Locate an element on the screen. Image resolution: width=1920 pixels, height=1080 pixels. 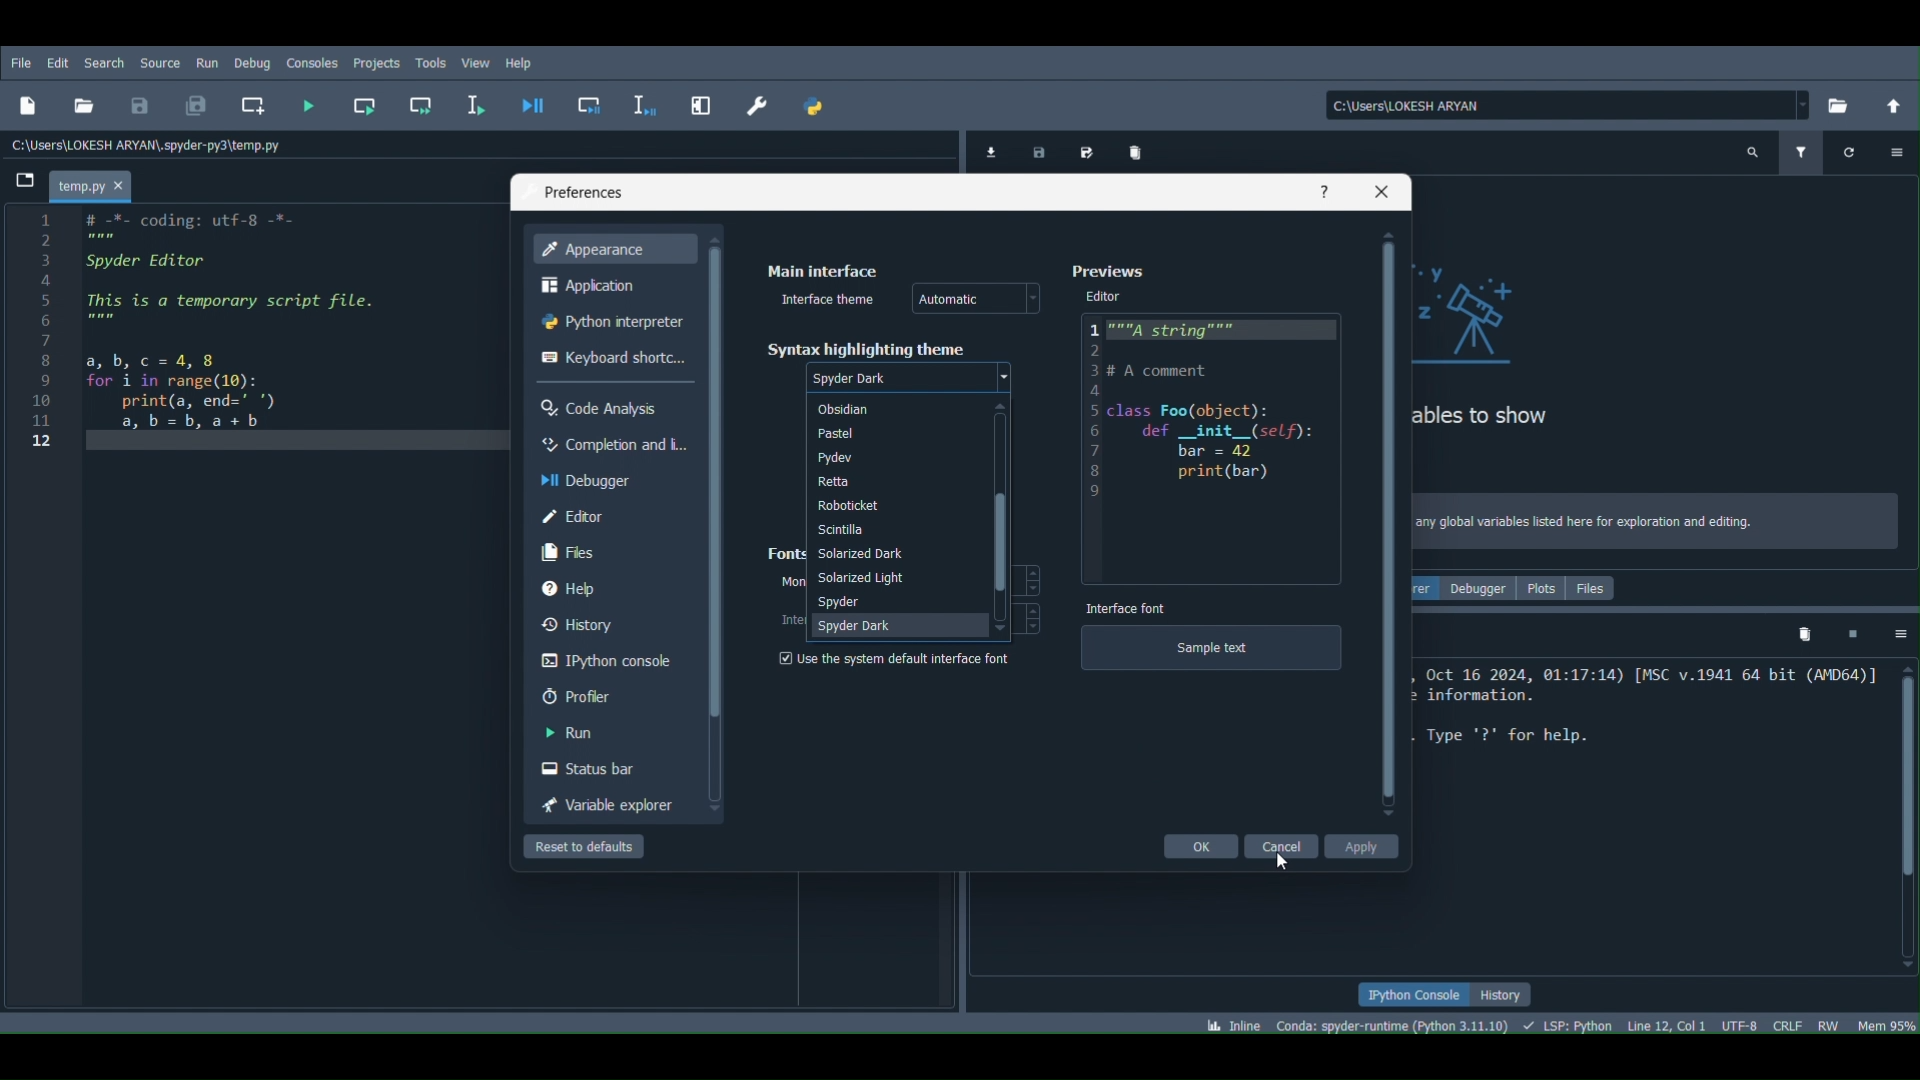
Automatic is located at coordinates (954, 299).